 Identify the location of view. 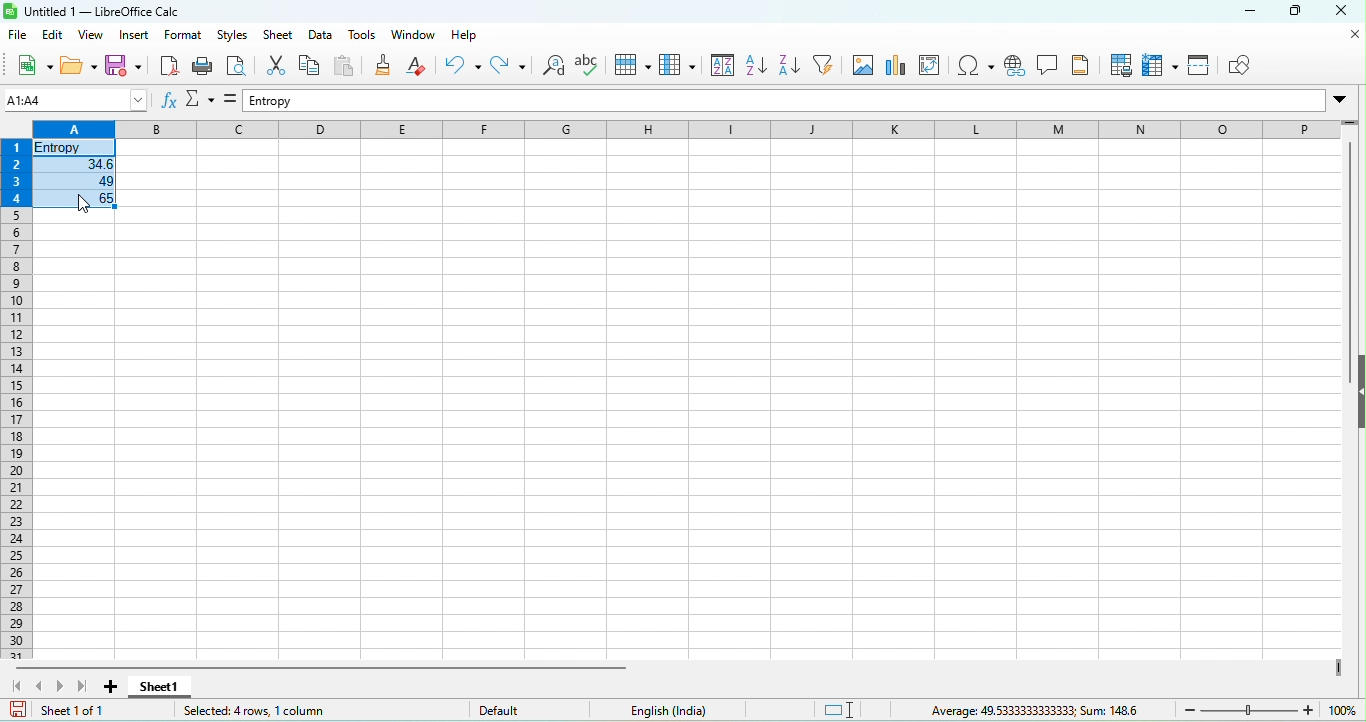
(93, 36).